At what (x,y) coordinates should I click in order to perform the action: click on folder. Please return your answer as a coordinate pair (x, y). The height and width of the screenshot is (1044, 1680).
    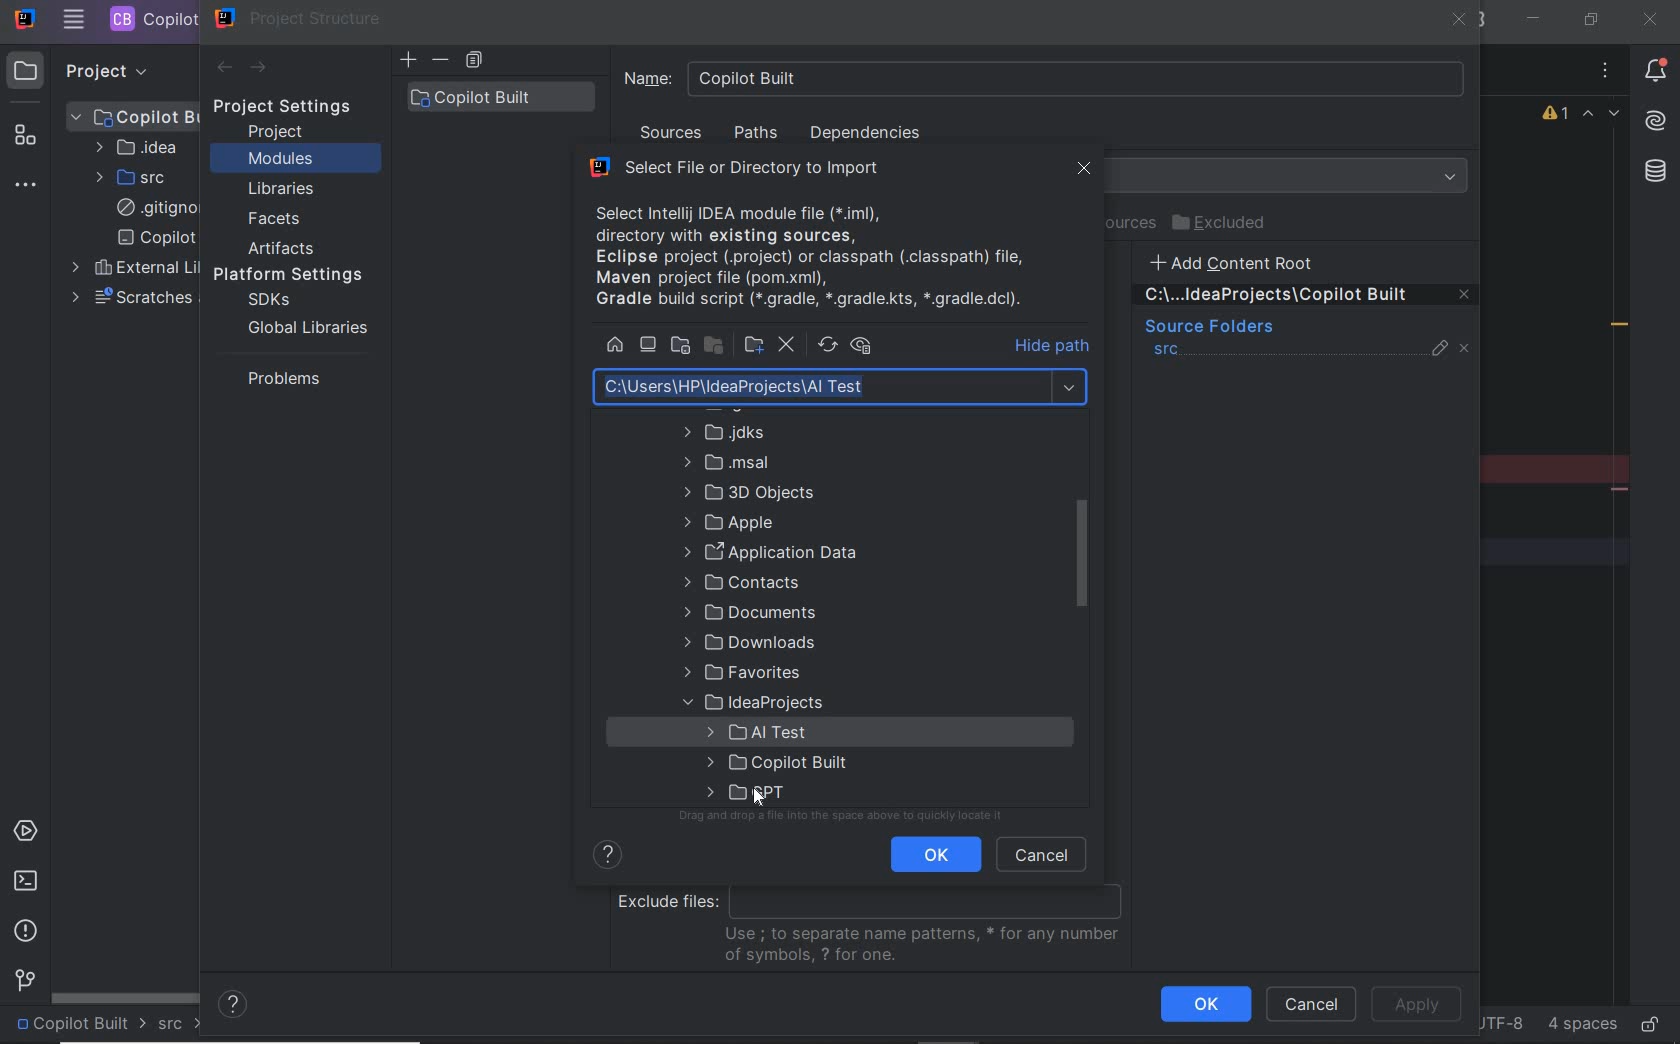
    Looking at the image, I should click on (747, 643).